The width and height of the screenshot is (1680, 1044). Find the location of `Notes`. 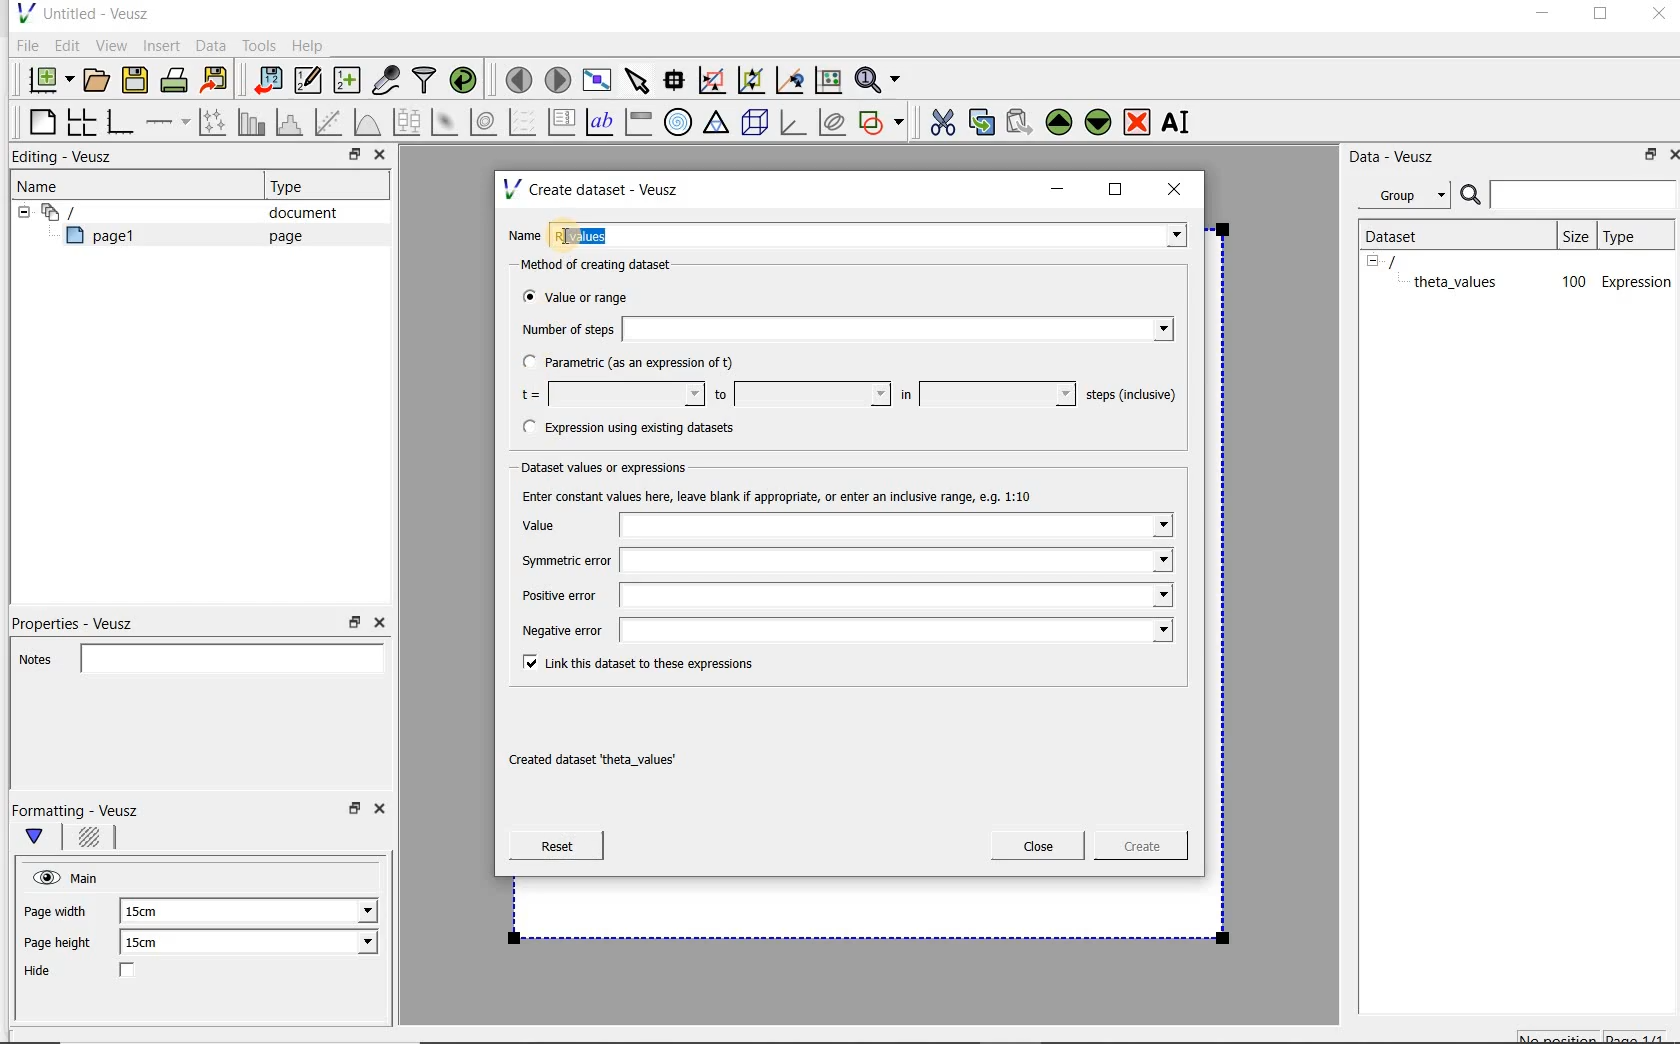

Notes is located at coordinates (195, 656).